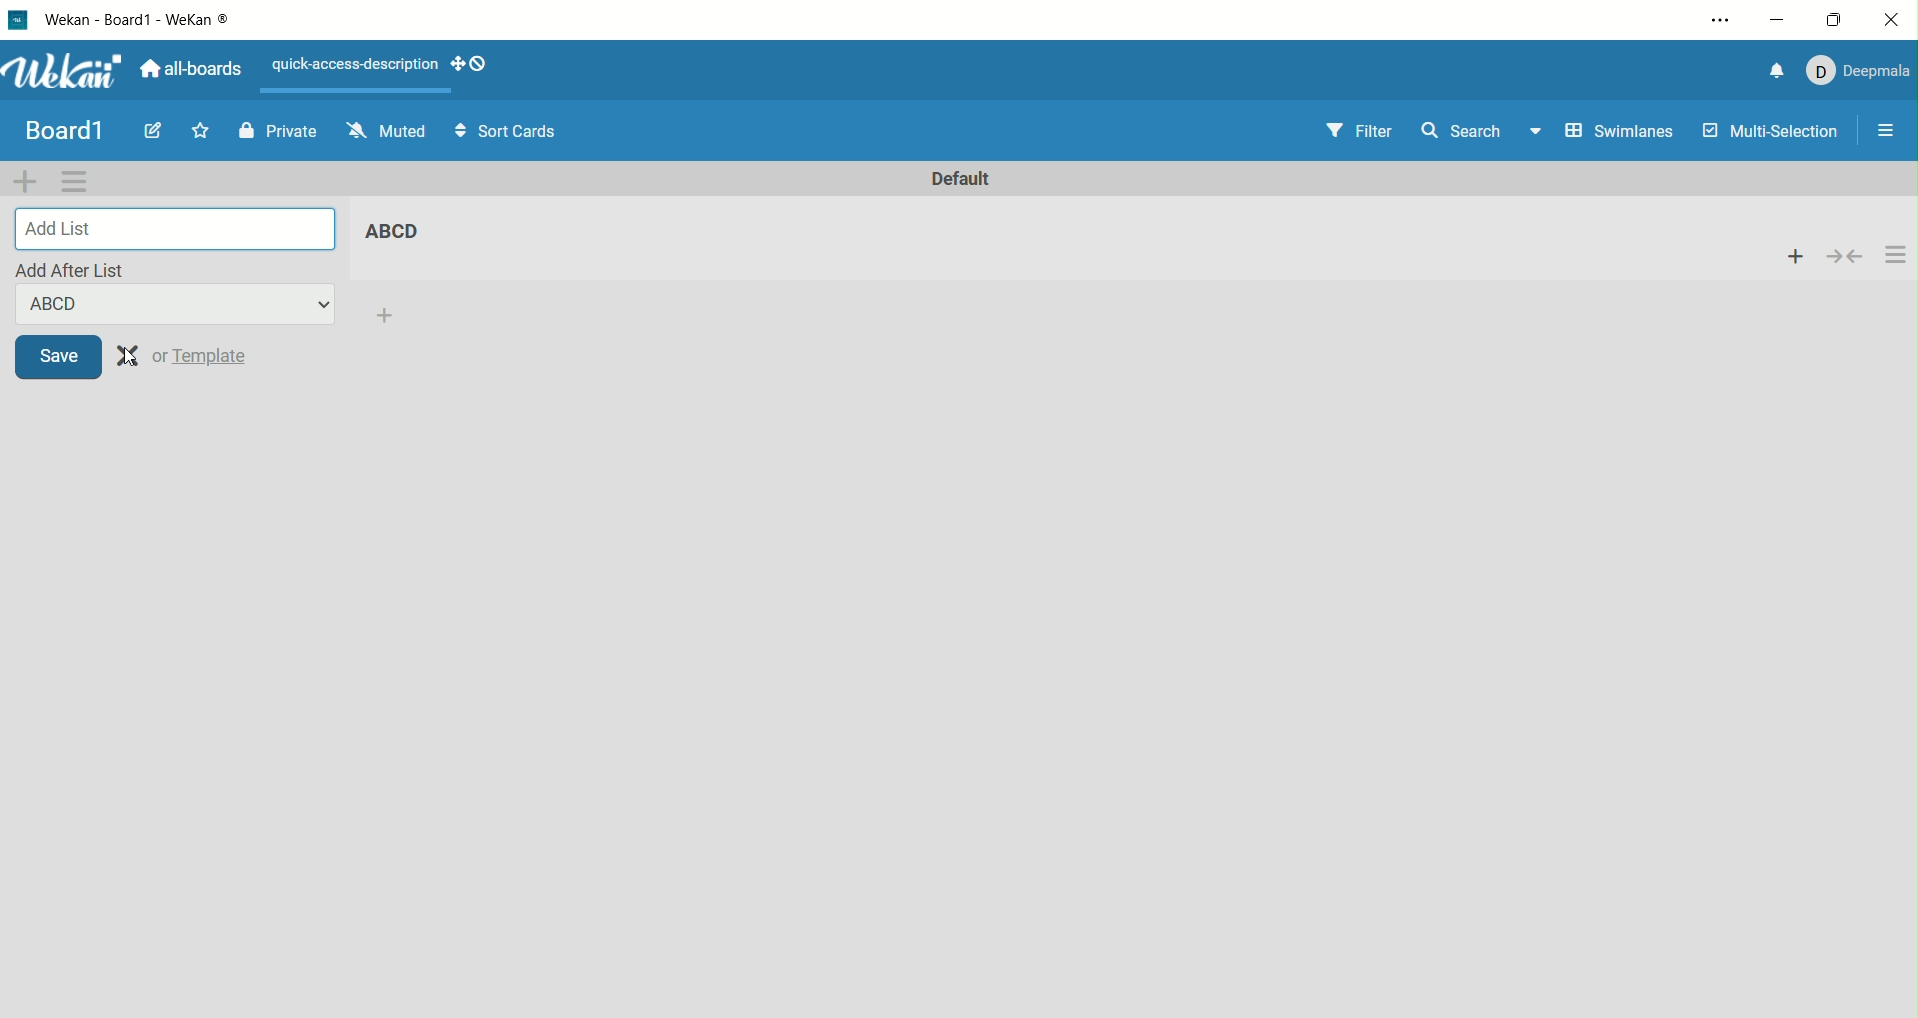  What do you see at coordinates (479, 63) in the screenshot?
I see `show-desktop-drag- handles` at bounding box center [479, 63].